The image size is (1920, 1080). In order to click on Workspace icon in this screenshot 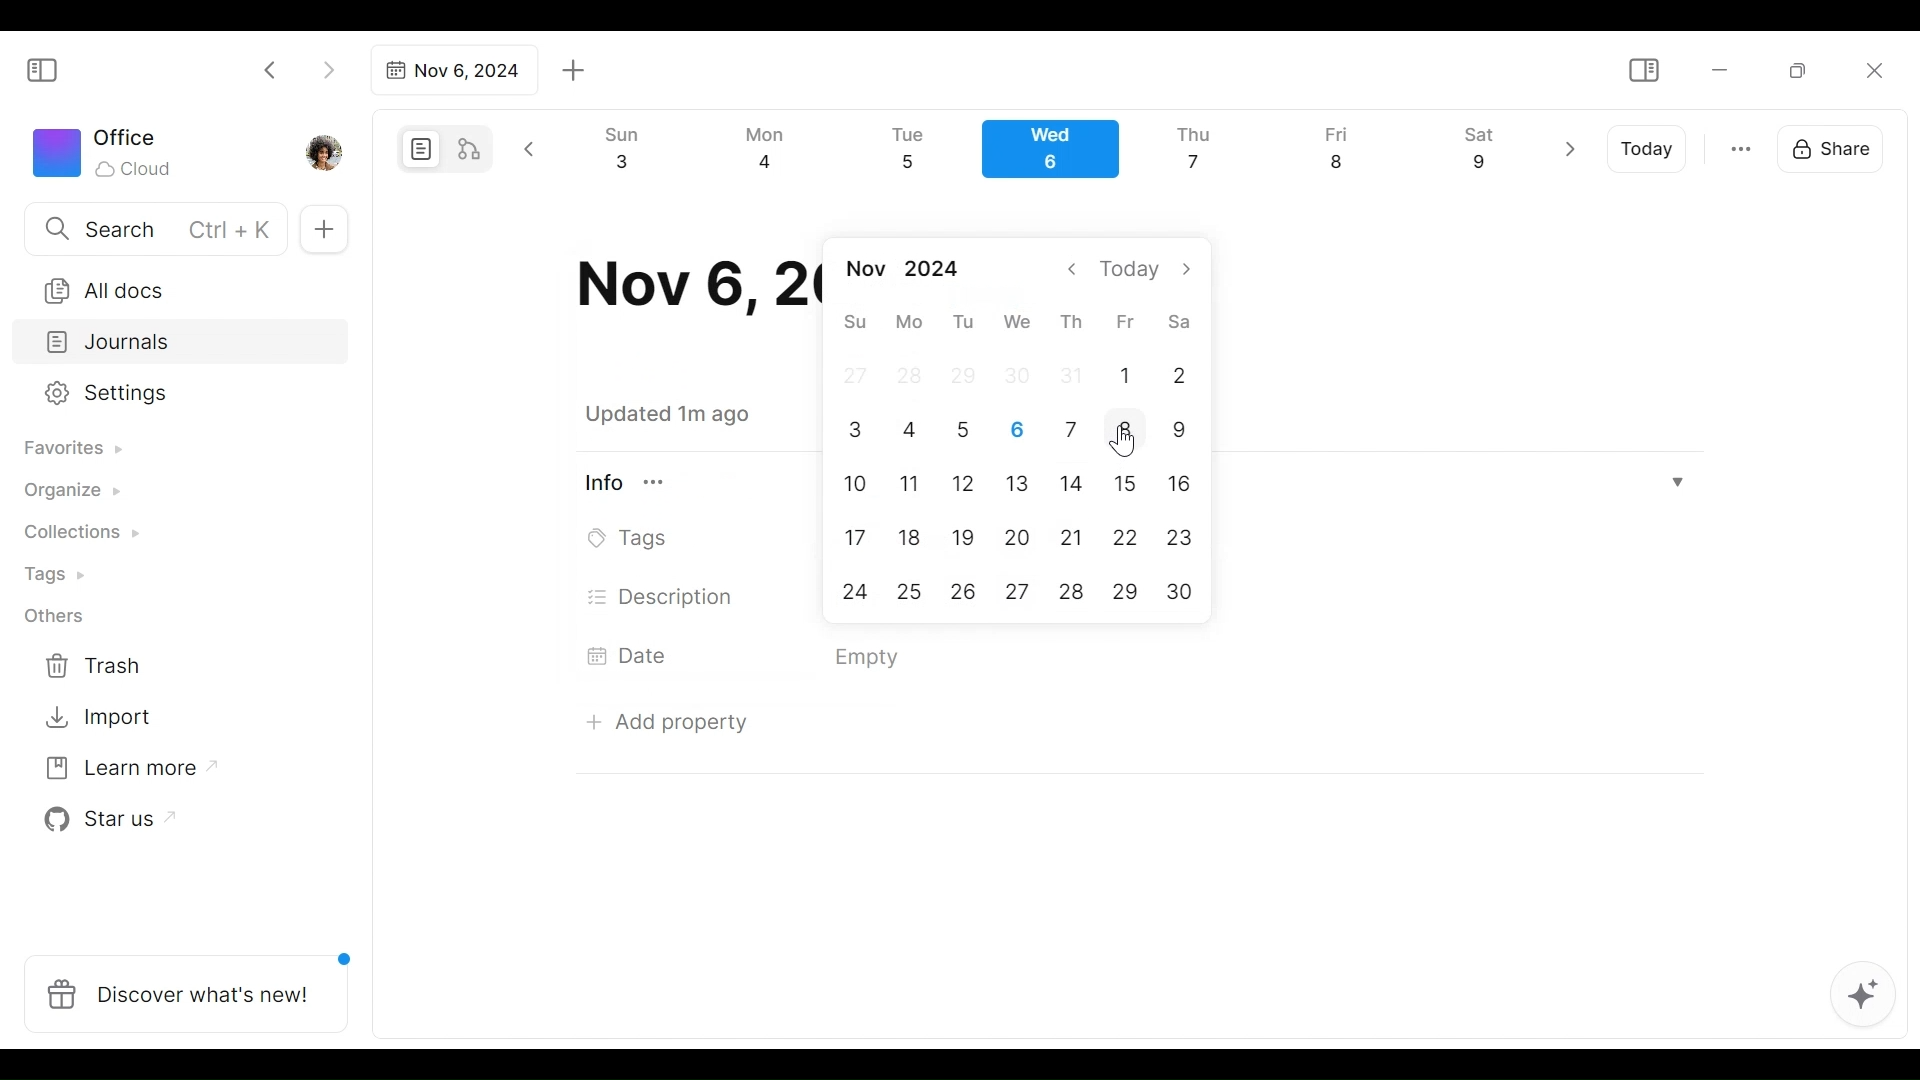, I will do `click(106, 150)`.